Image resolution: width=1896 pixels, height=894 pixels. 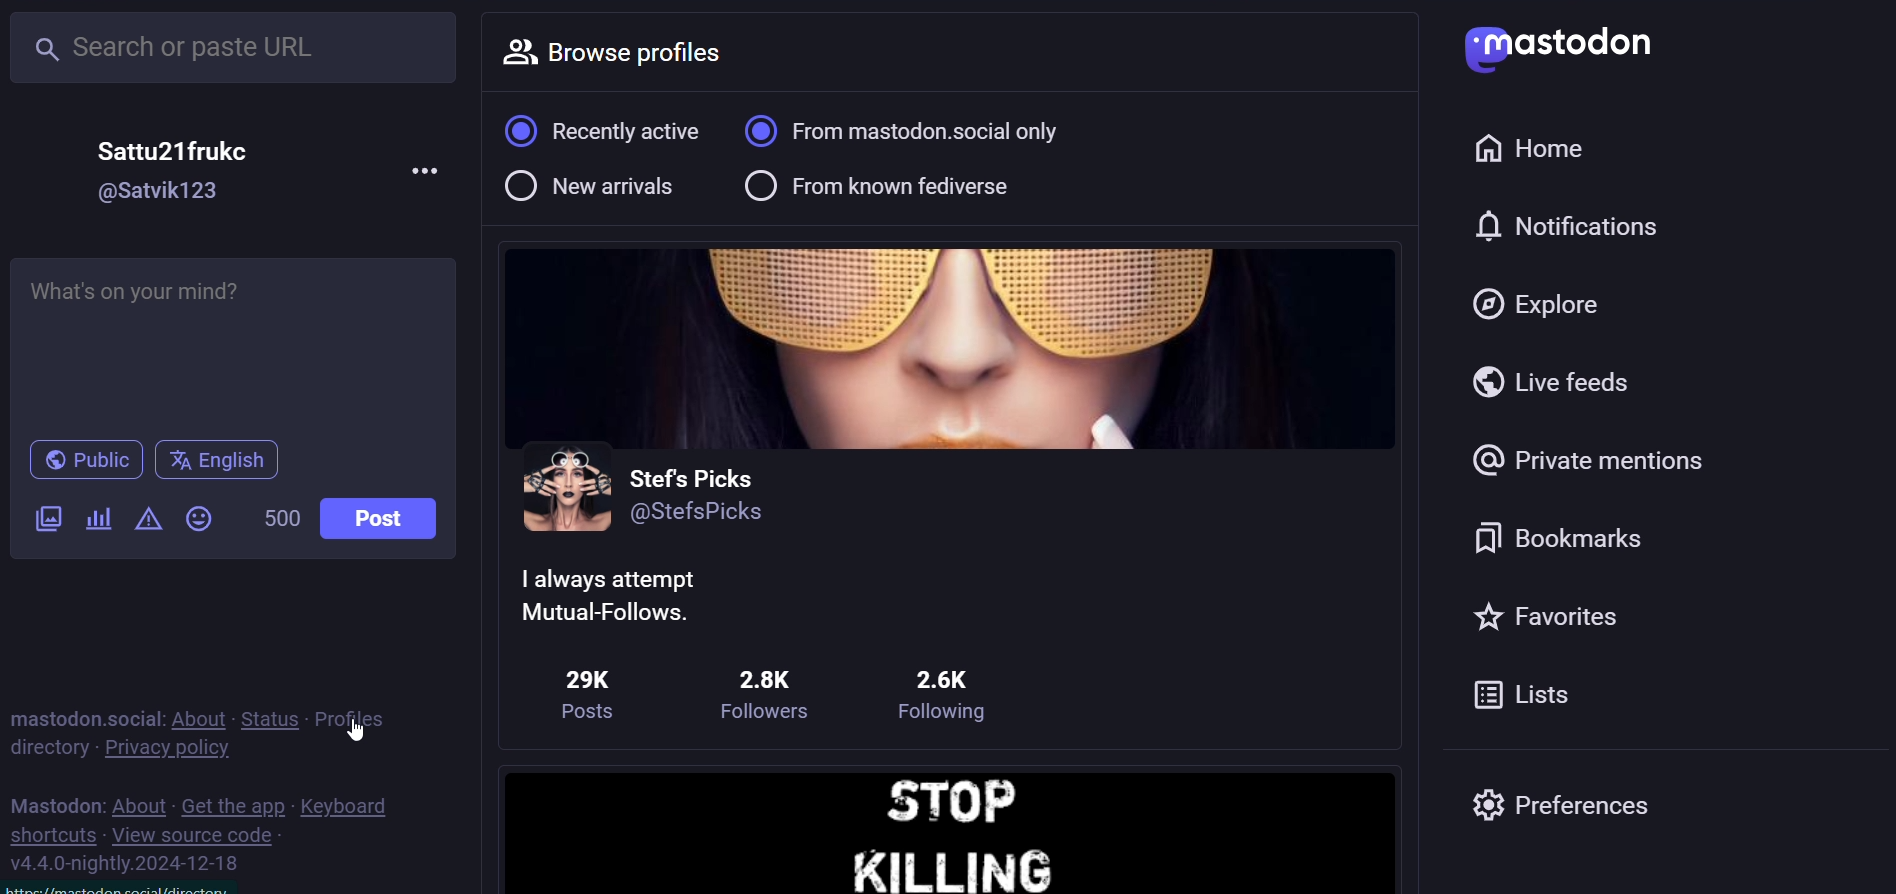 I want to click on status, so click(x=270, y=718).